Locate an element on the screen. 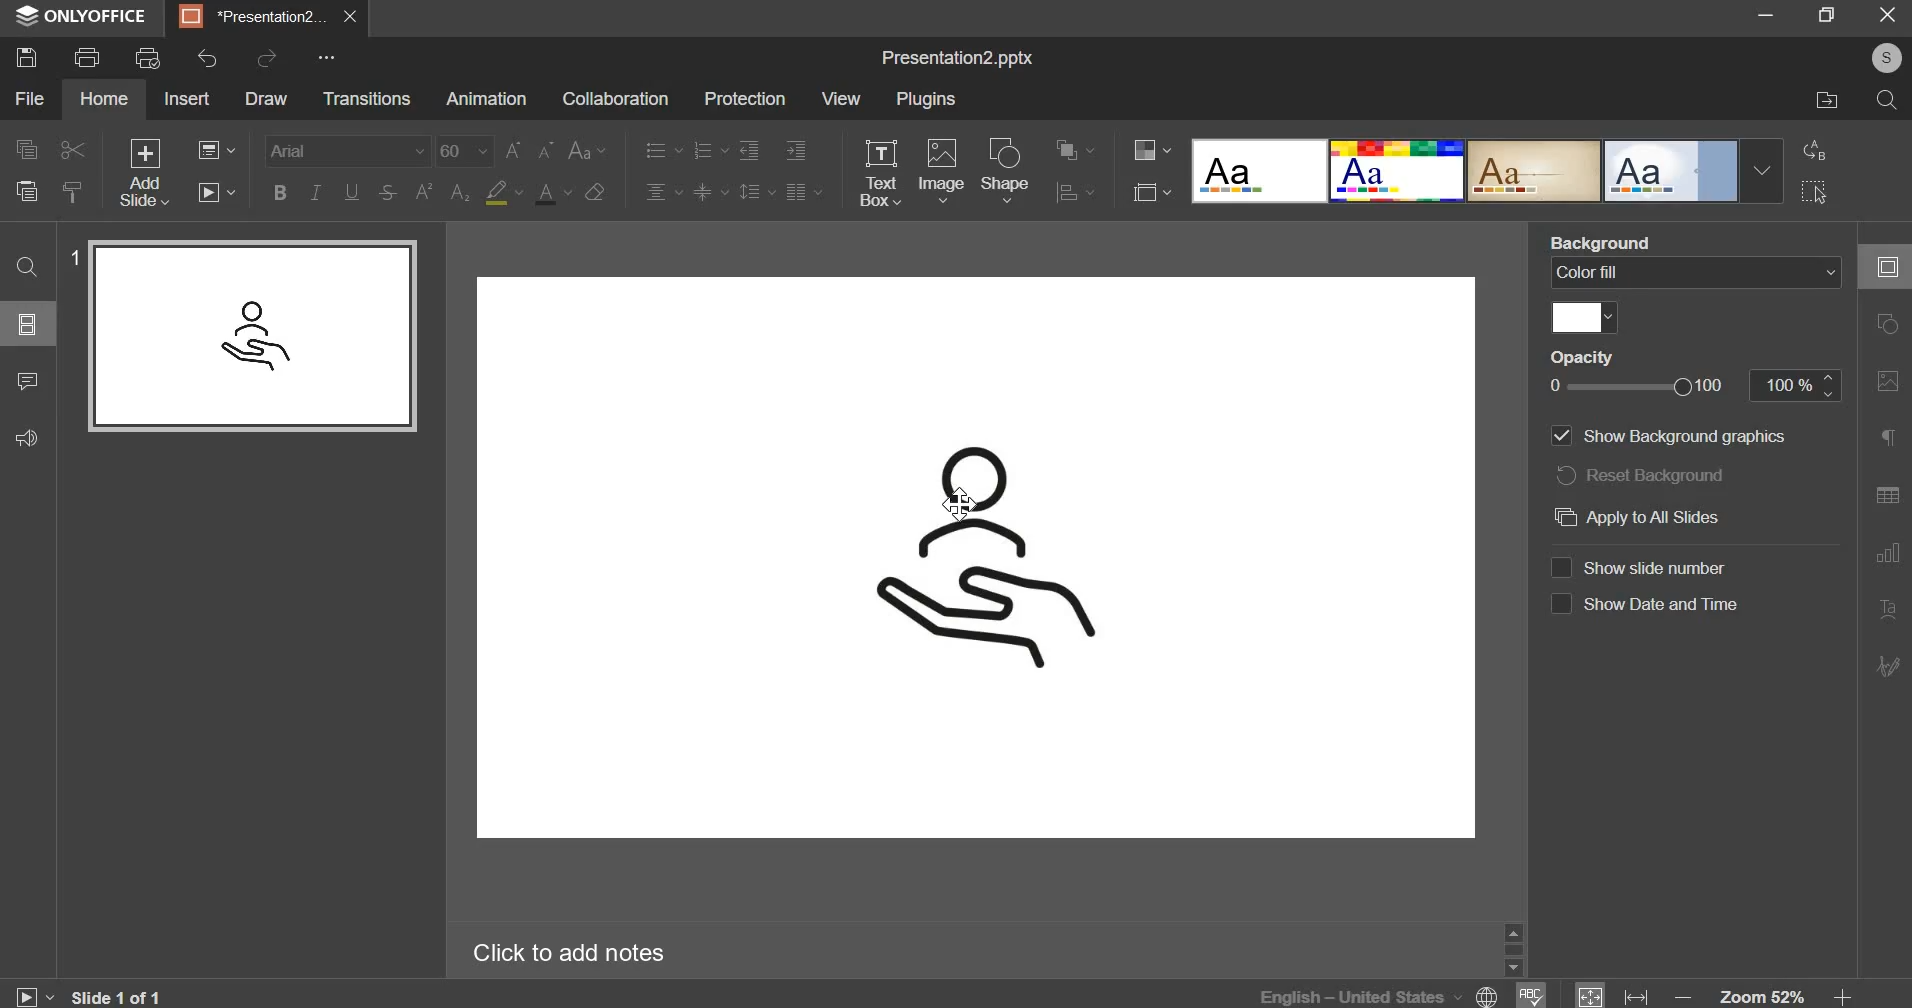 Image resolution: width=1912 pixels, height=1008 pixels. vertical slider is located at coordinates (1512, 949).